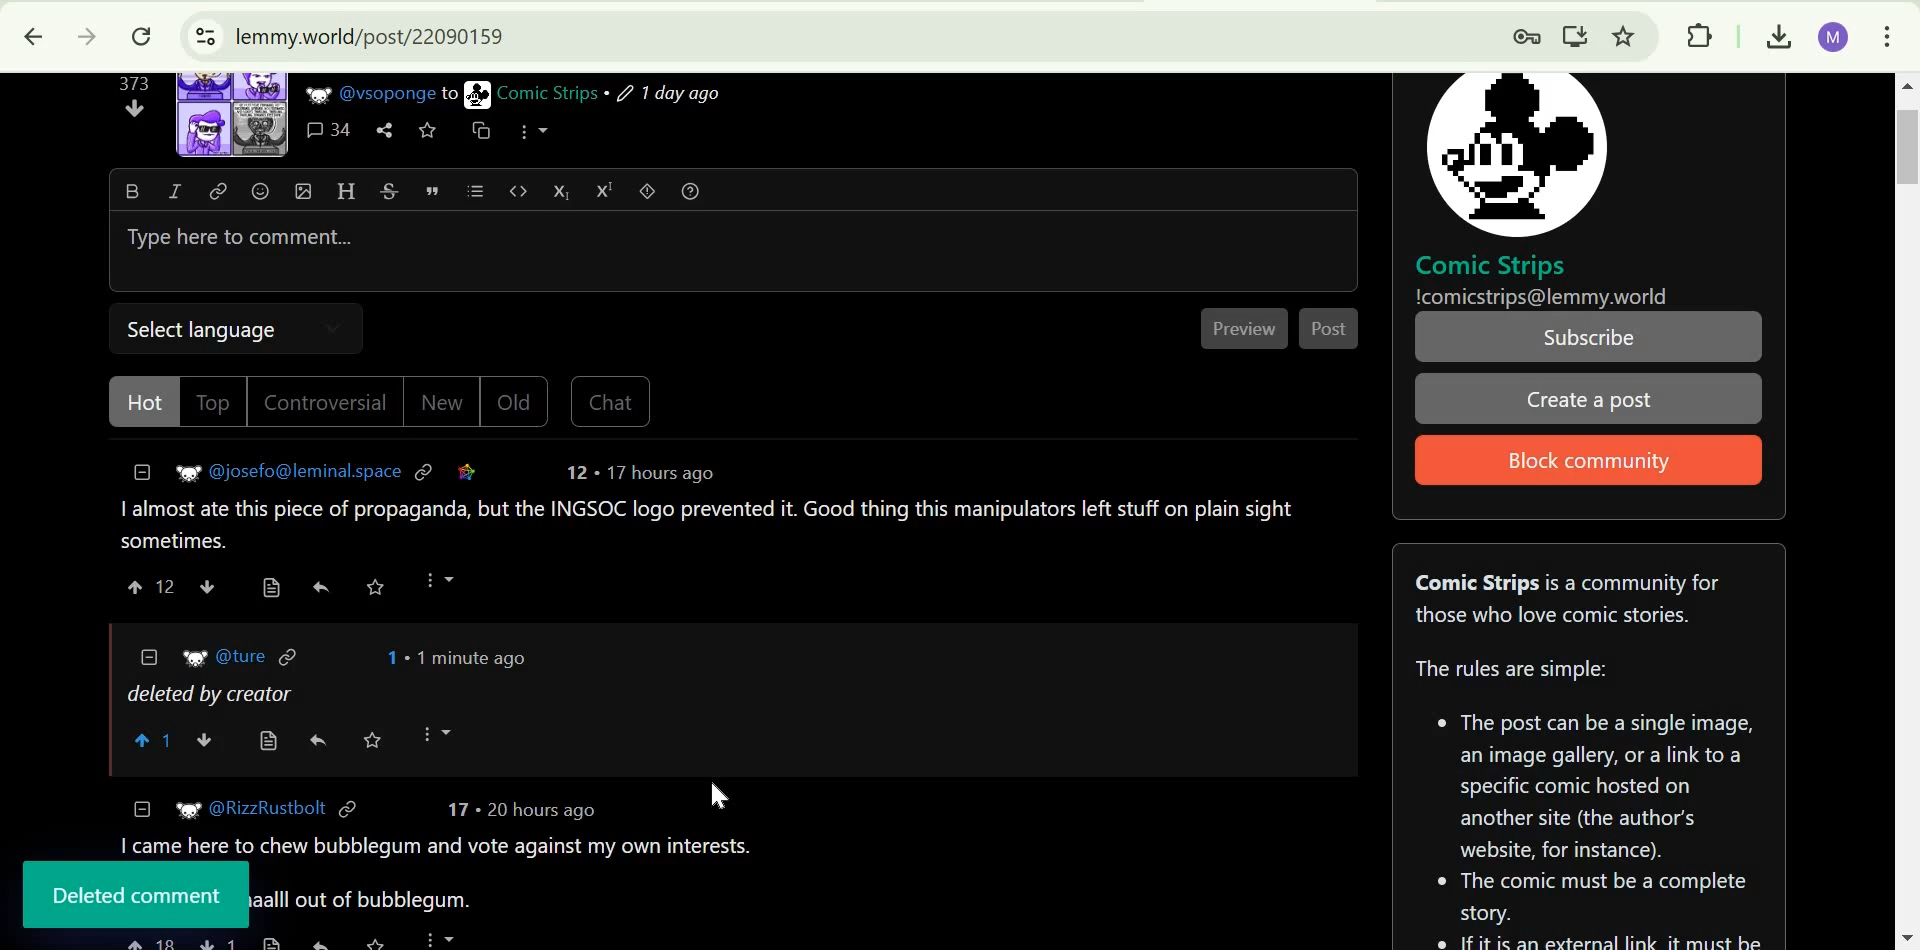 This screenshot has height=950, width=1920. Describe the element at coordinates (233, 114) in the screenshot. I see `expand here` at that location.